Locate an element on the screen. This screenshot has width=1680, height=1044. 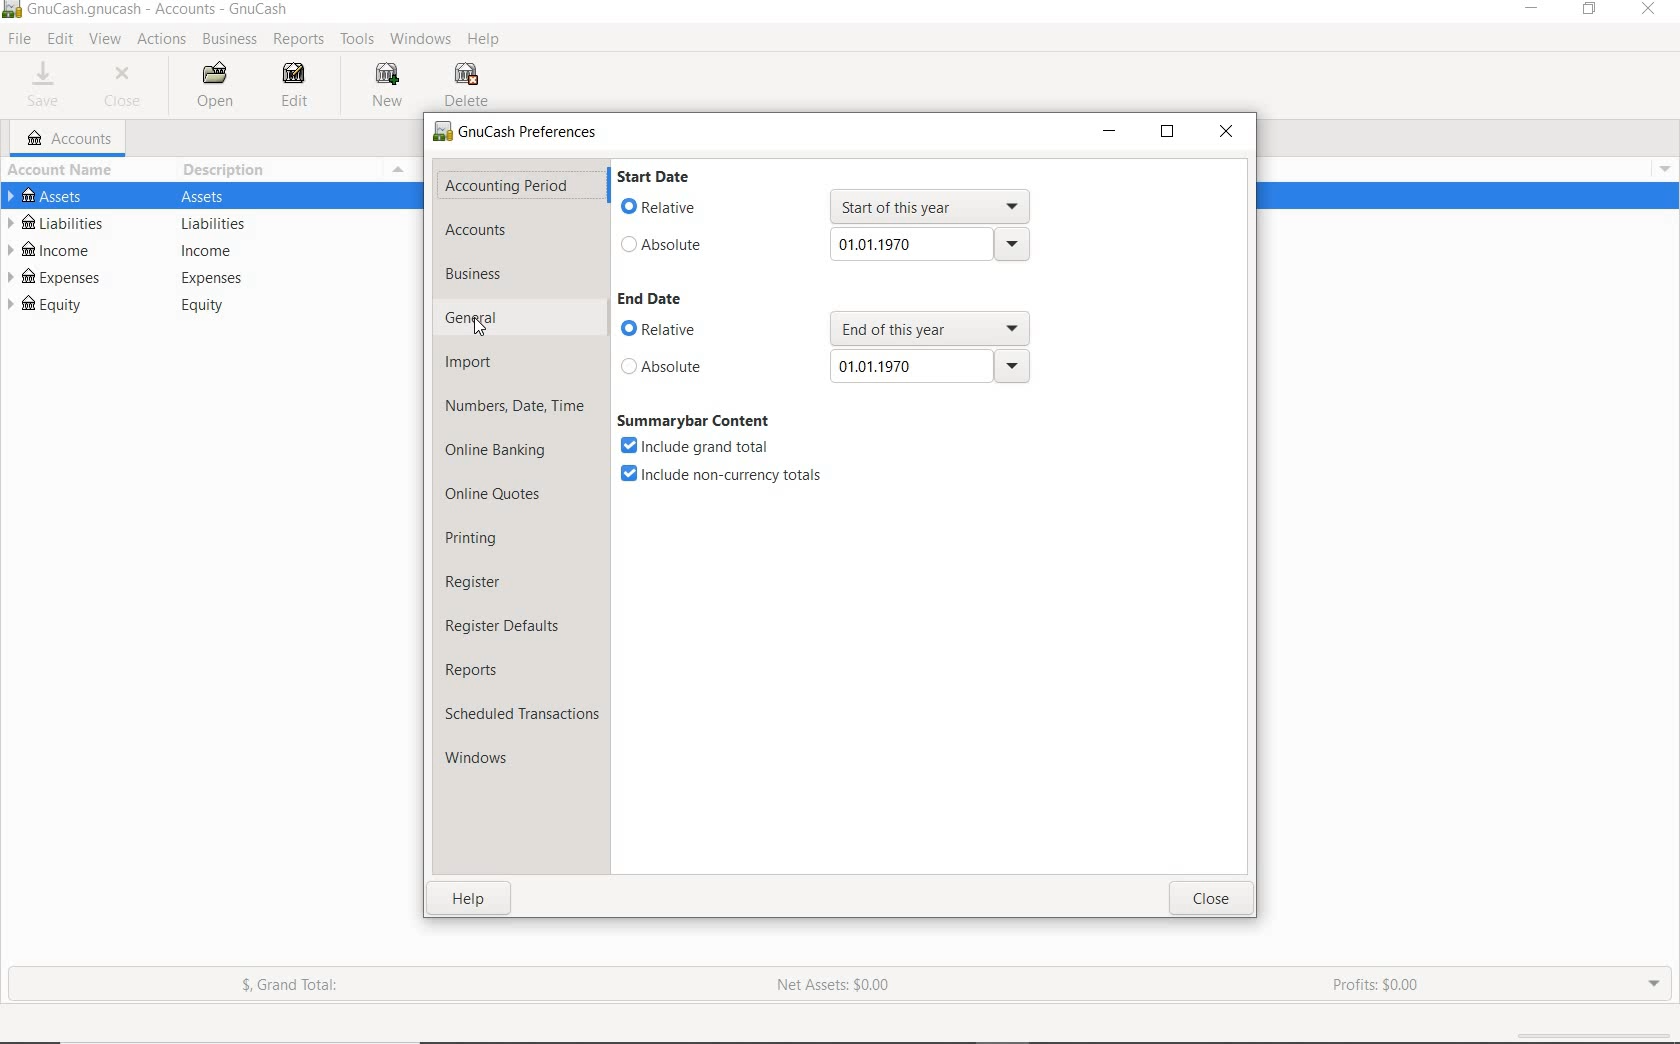
ACCOUNTS is located at coordinates (479, 231).